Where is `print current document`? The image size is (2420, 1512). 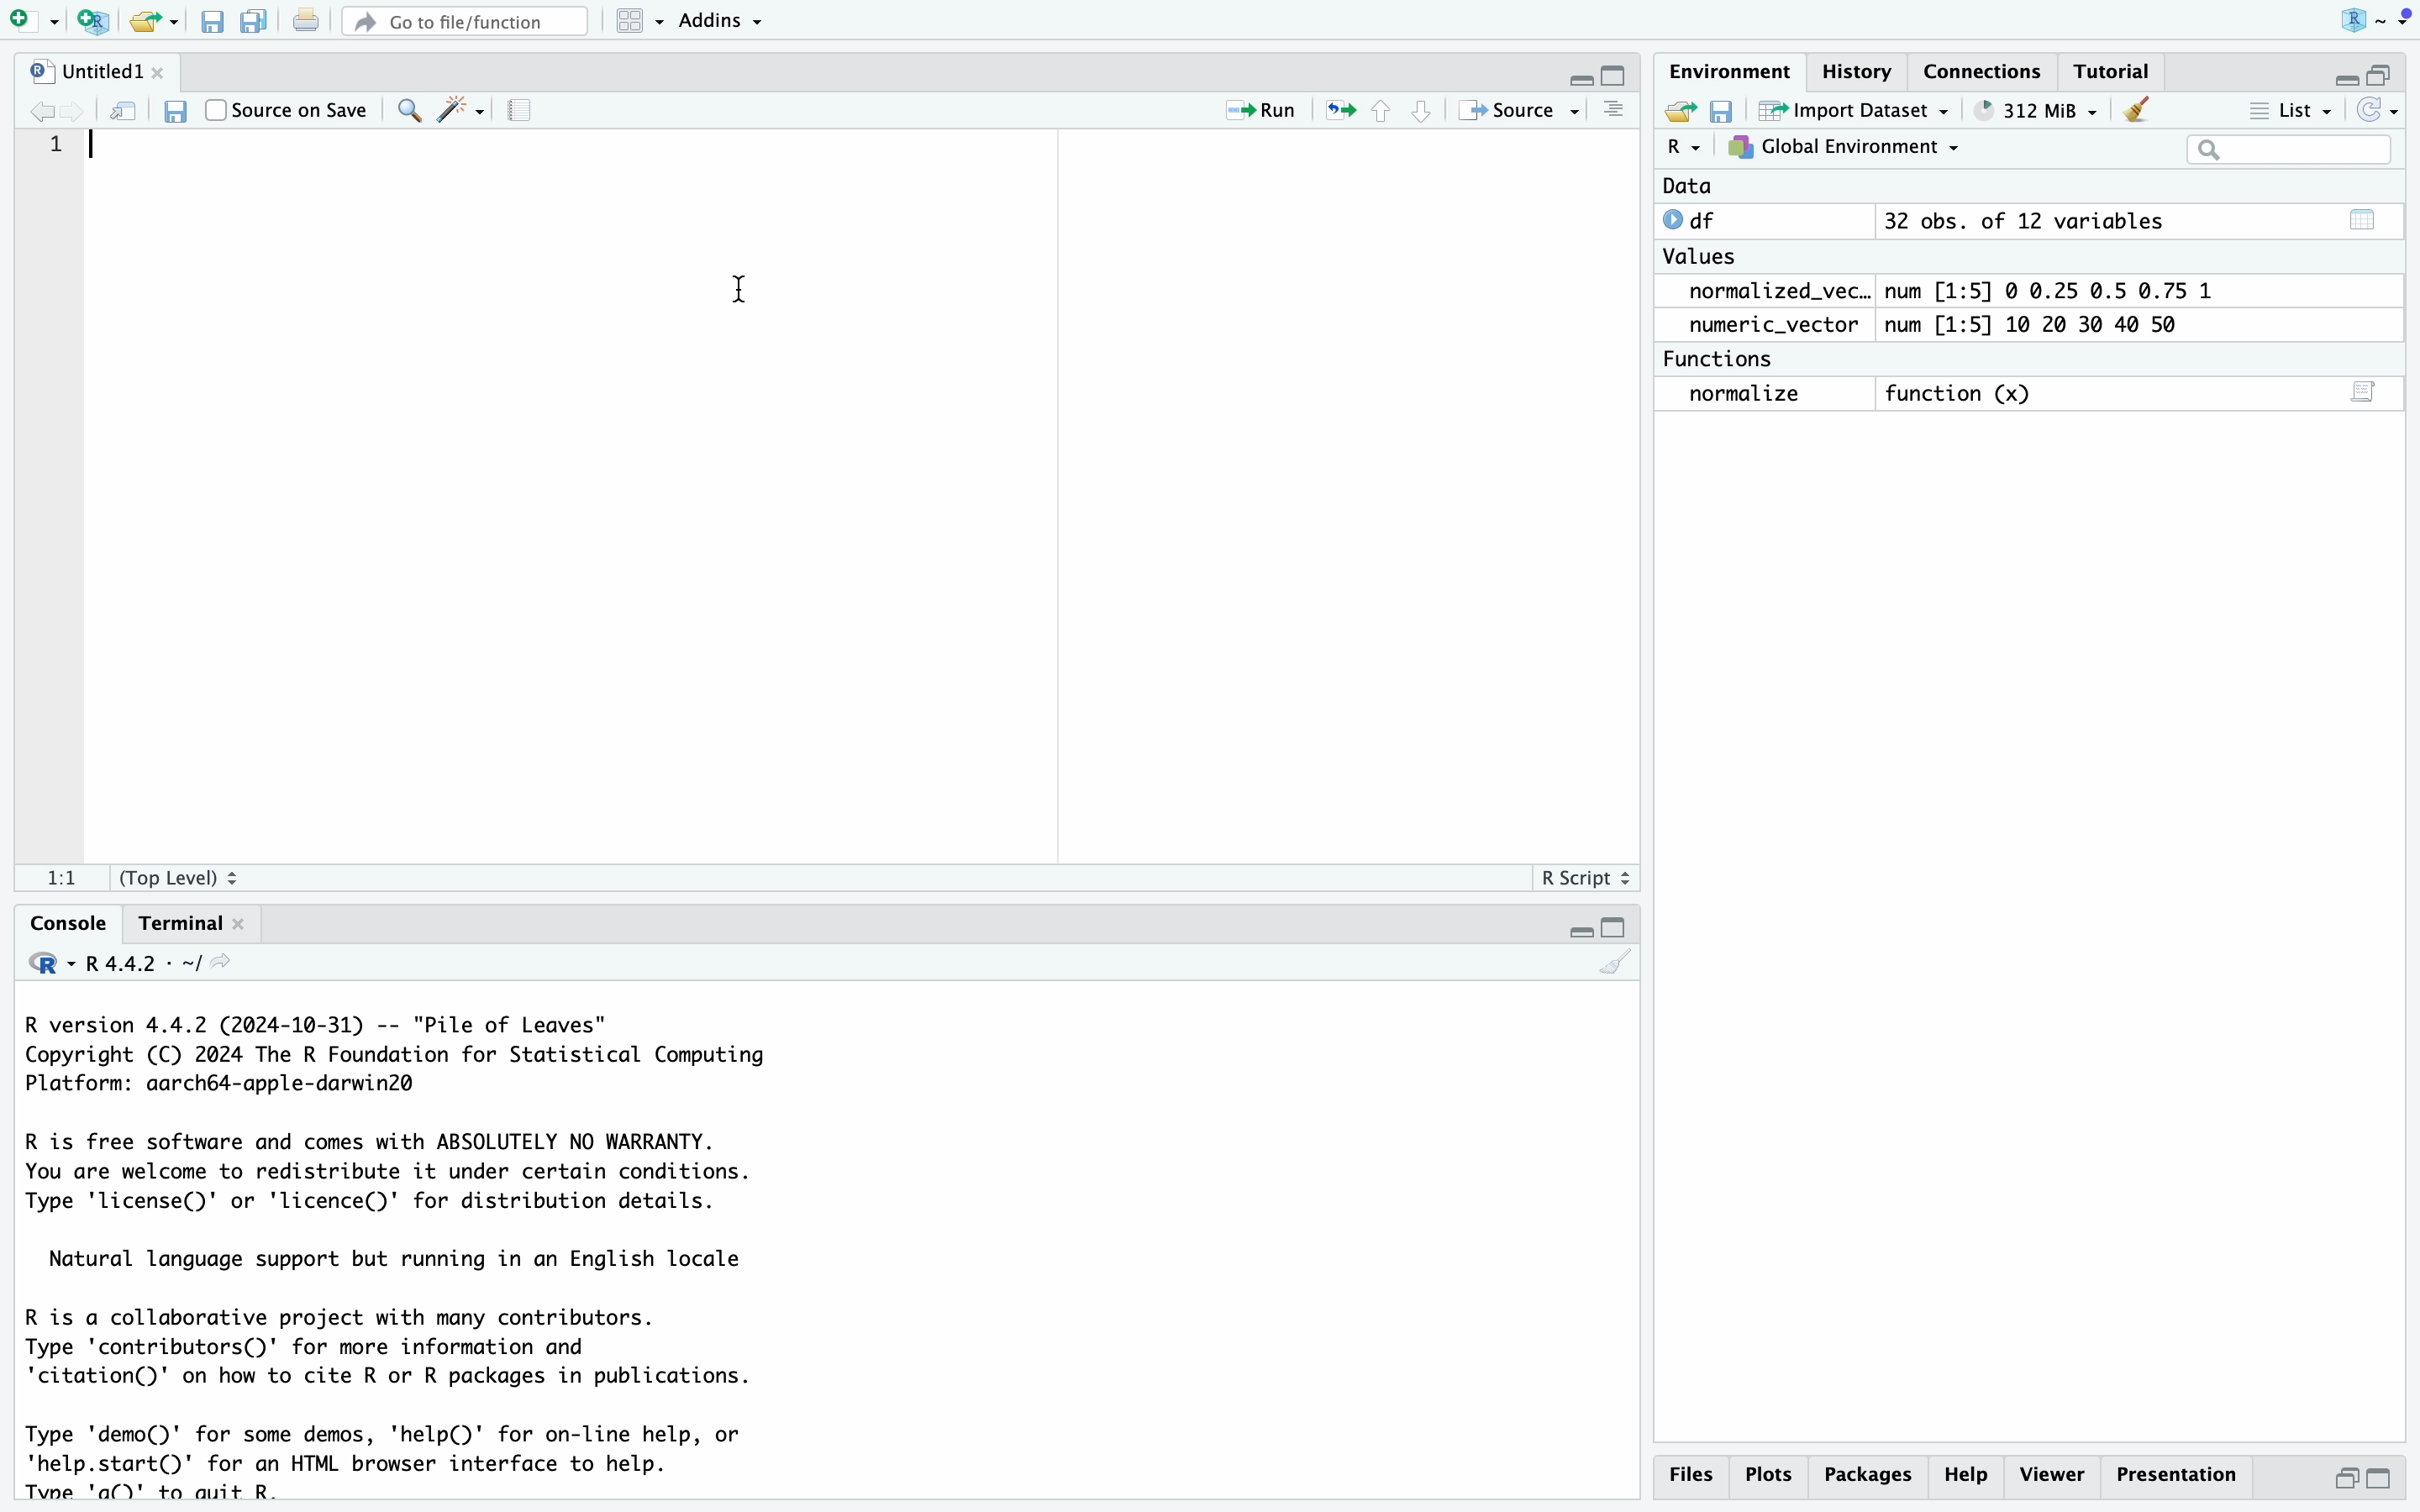
print current document is located at coordinates (314, 24).